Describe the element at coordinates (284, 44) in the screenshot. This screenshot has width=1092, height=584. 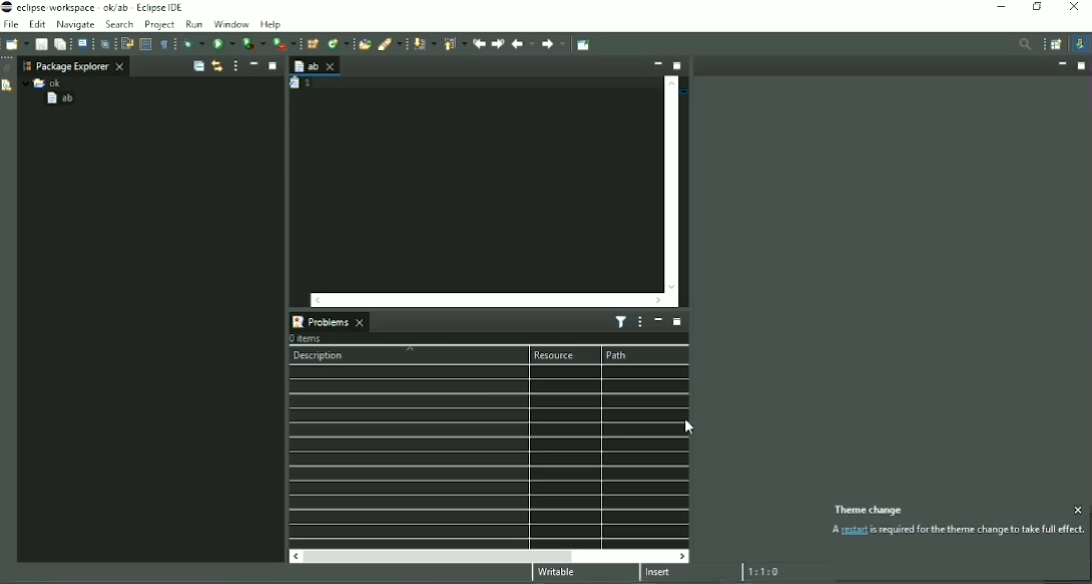
I see `Run Last Tool` at that location.